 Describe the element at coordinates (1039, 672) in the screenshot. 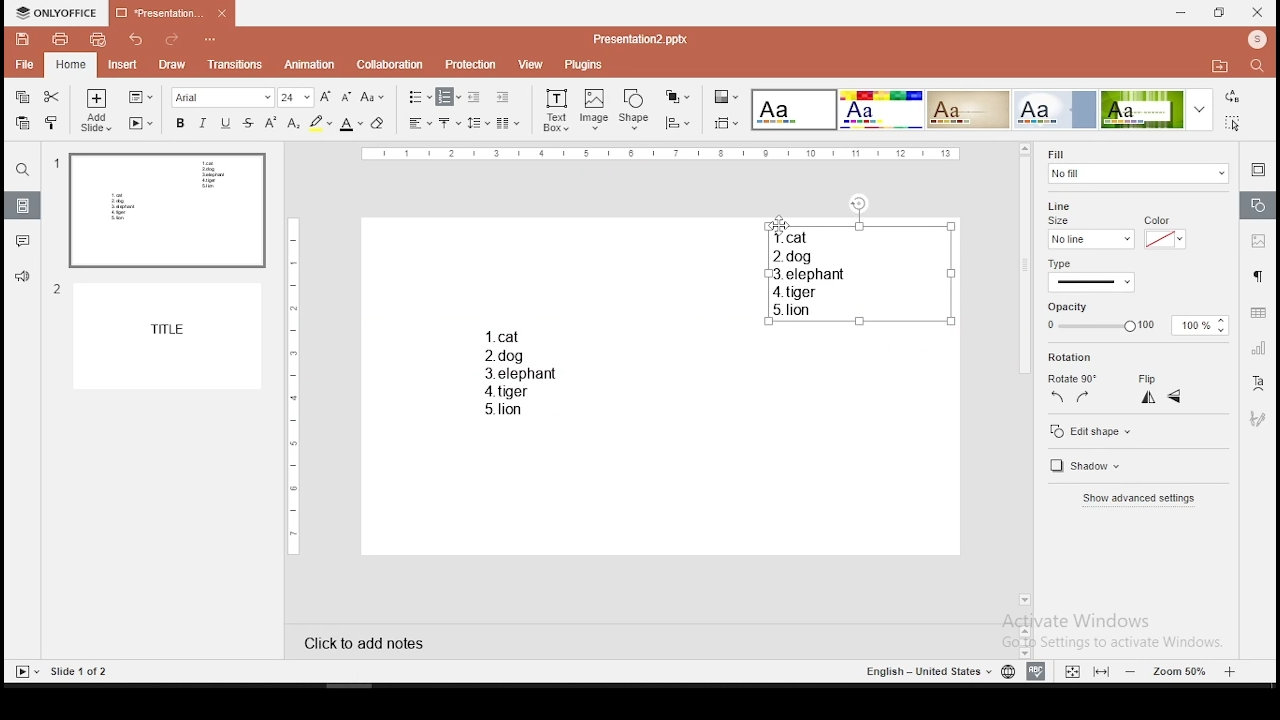

I see `spell check` at that location.